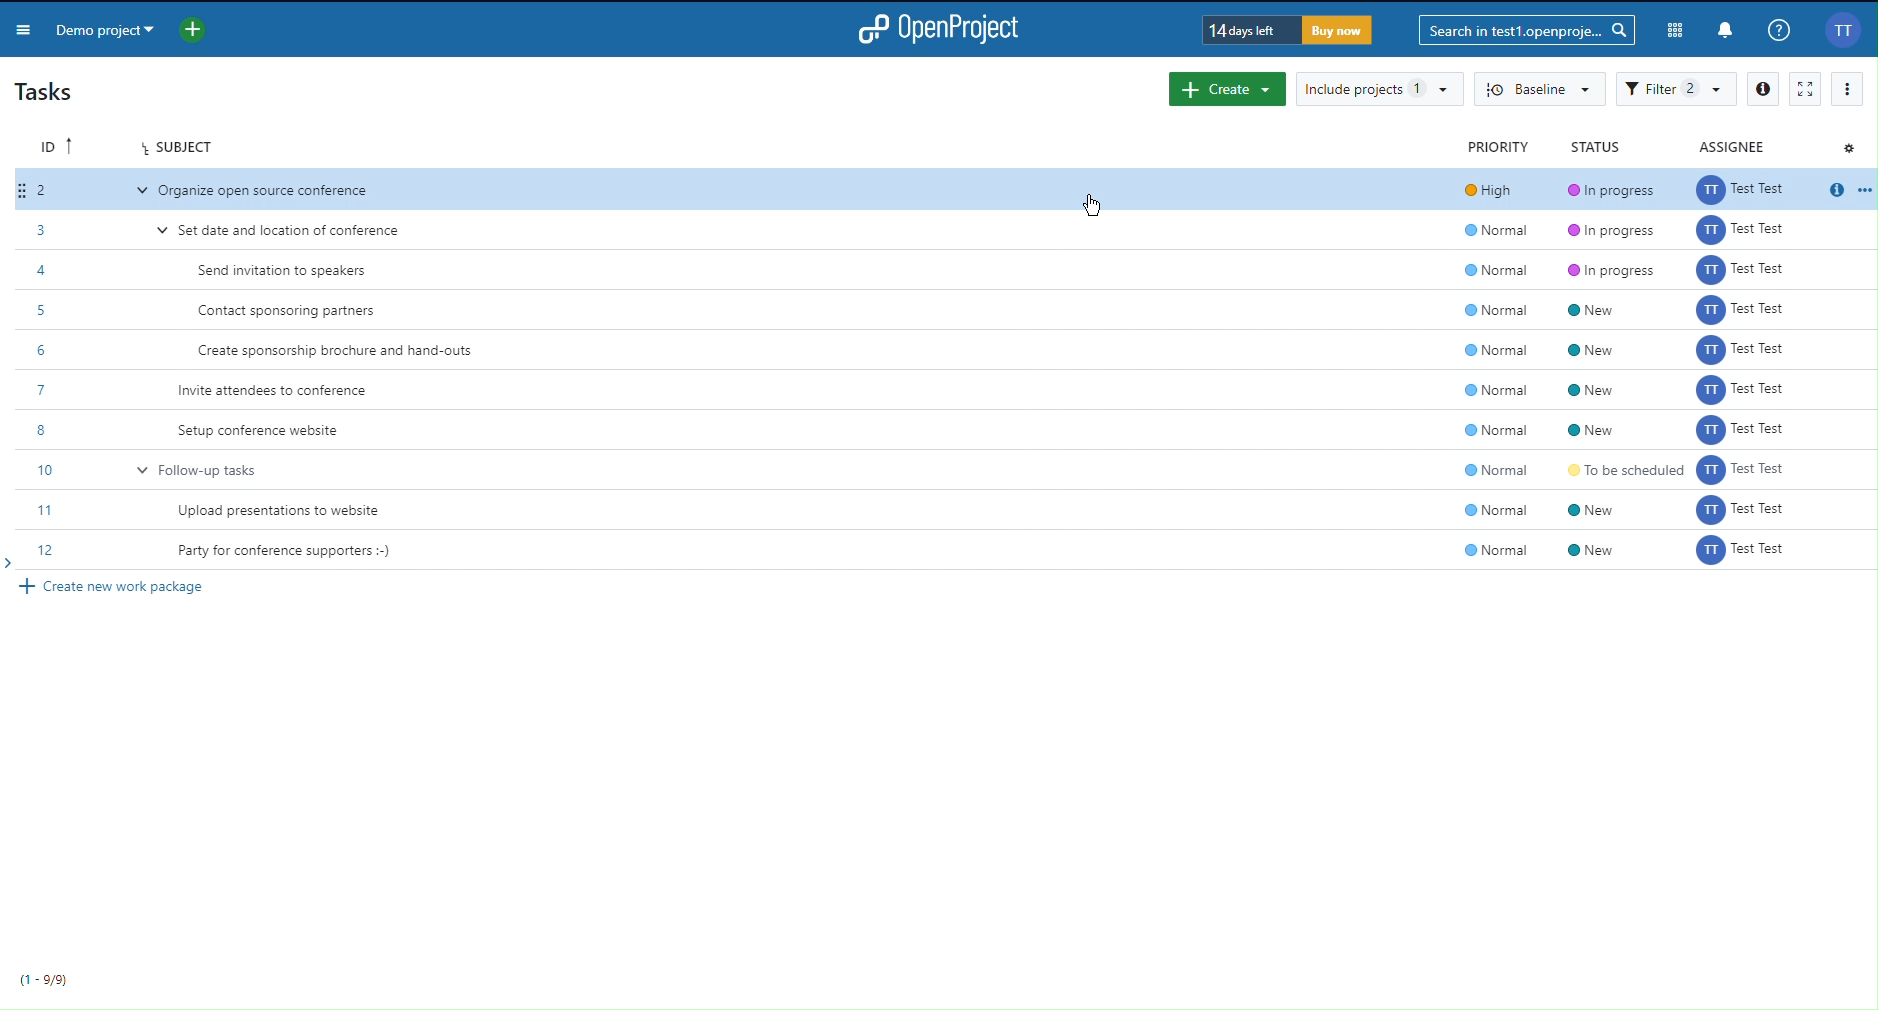 The height and width of the screenshot is (1010, 1878). Describe the element at coordinates (1223, 89) in the screenshot. I see `Create` at that location.